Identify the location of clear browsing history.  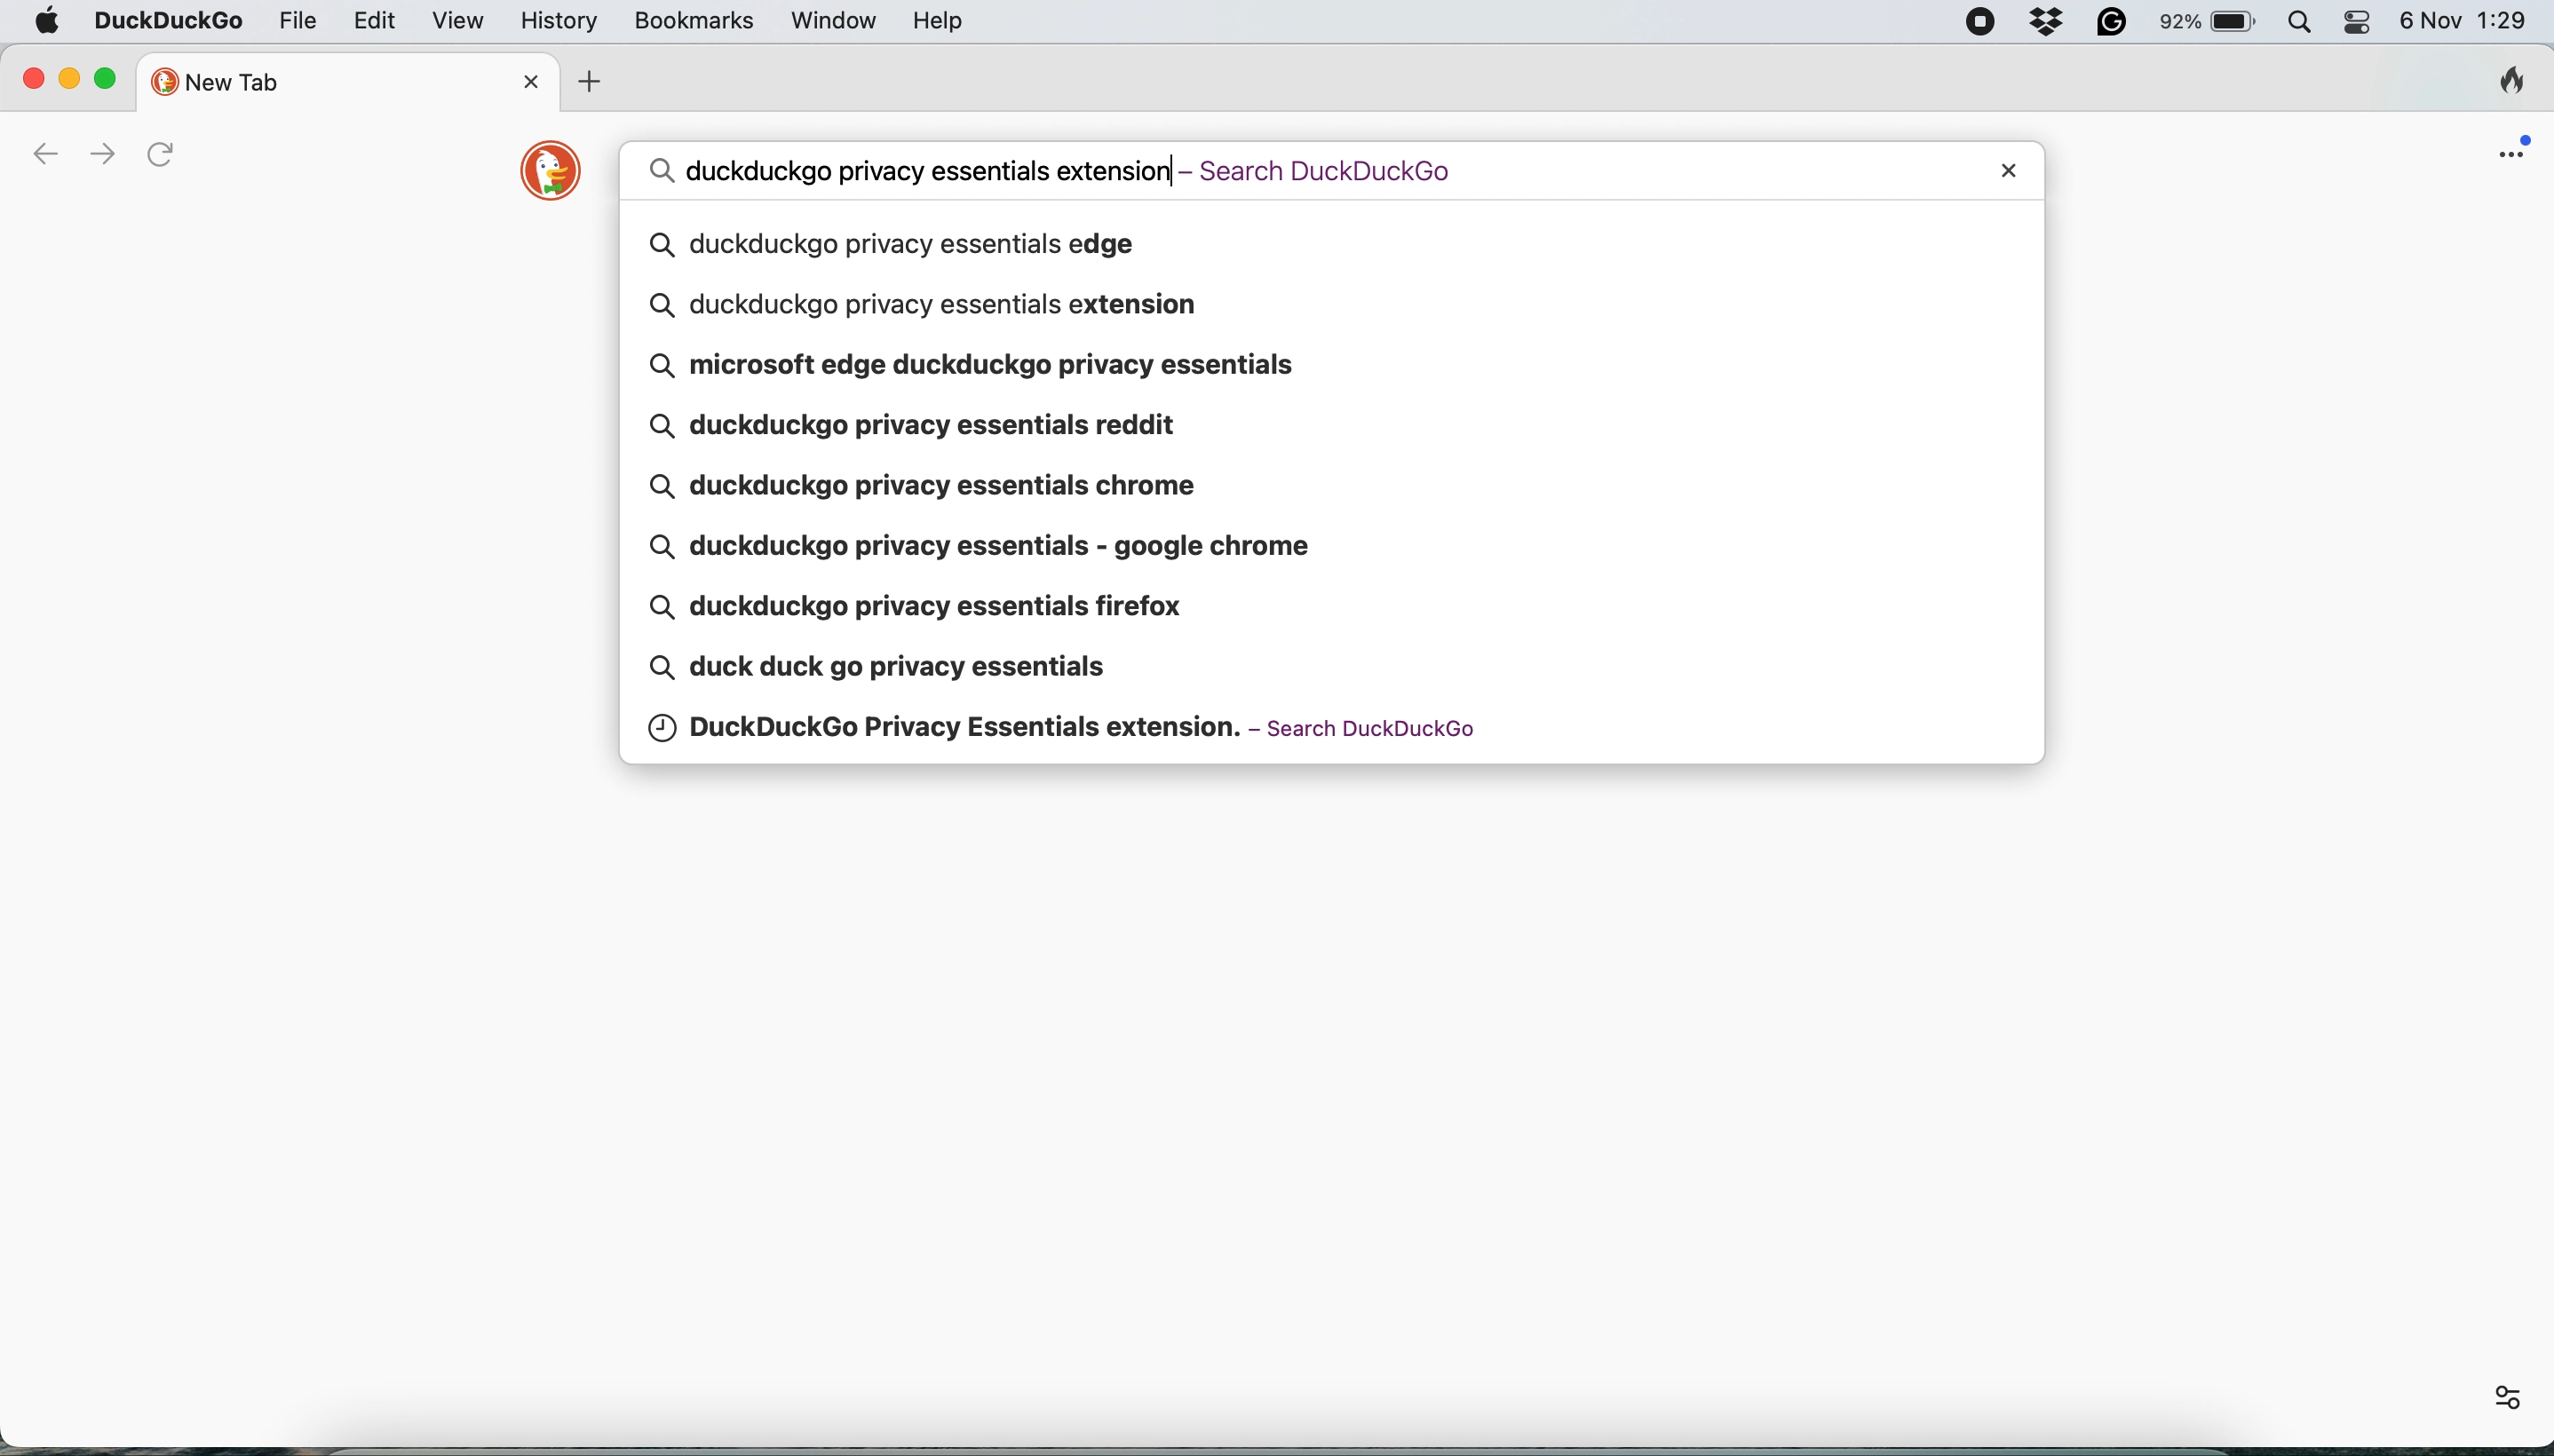
(2513, 78).